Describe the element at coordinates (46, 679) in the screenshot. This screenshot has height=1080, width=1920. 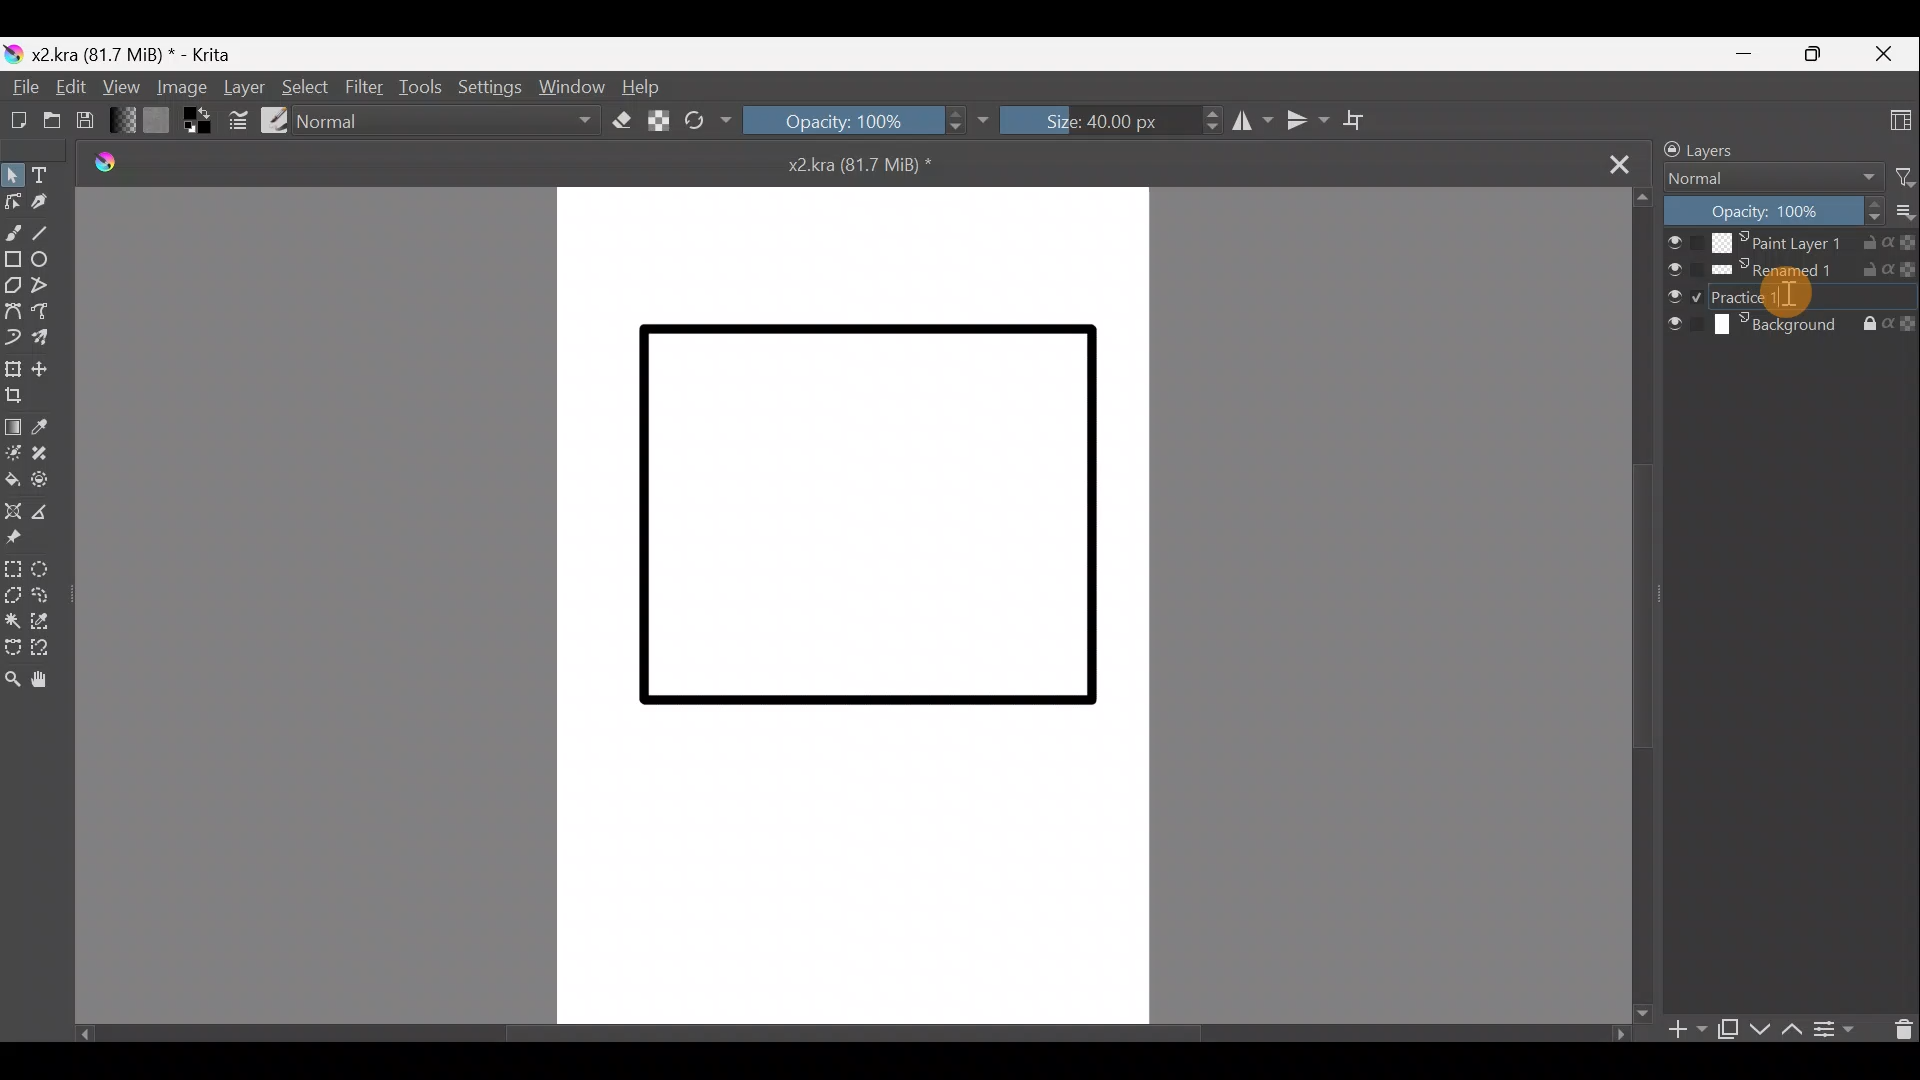
I see `Pan tool` at that location.